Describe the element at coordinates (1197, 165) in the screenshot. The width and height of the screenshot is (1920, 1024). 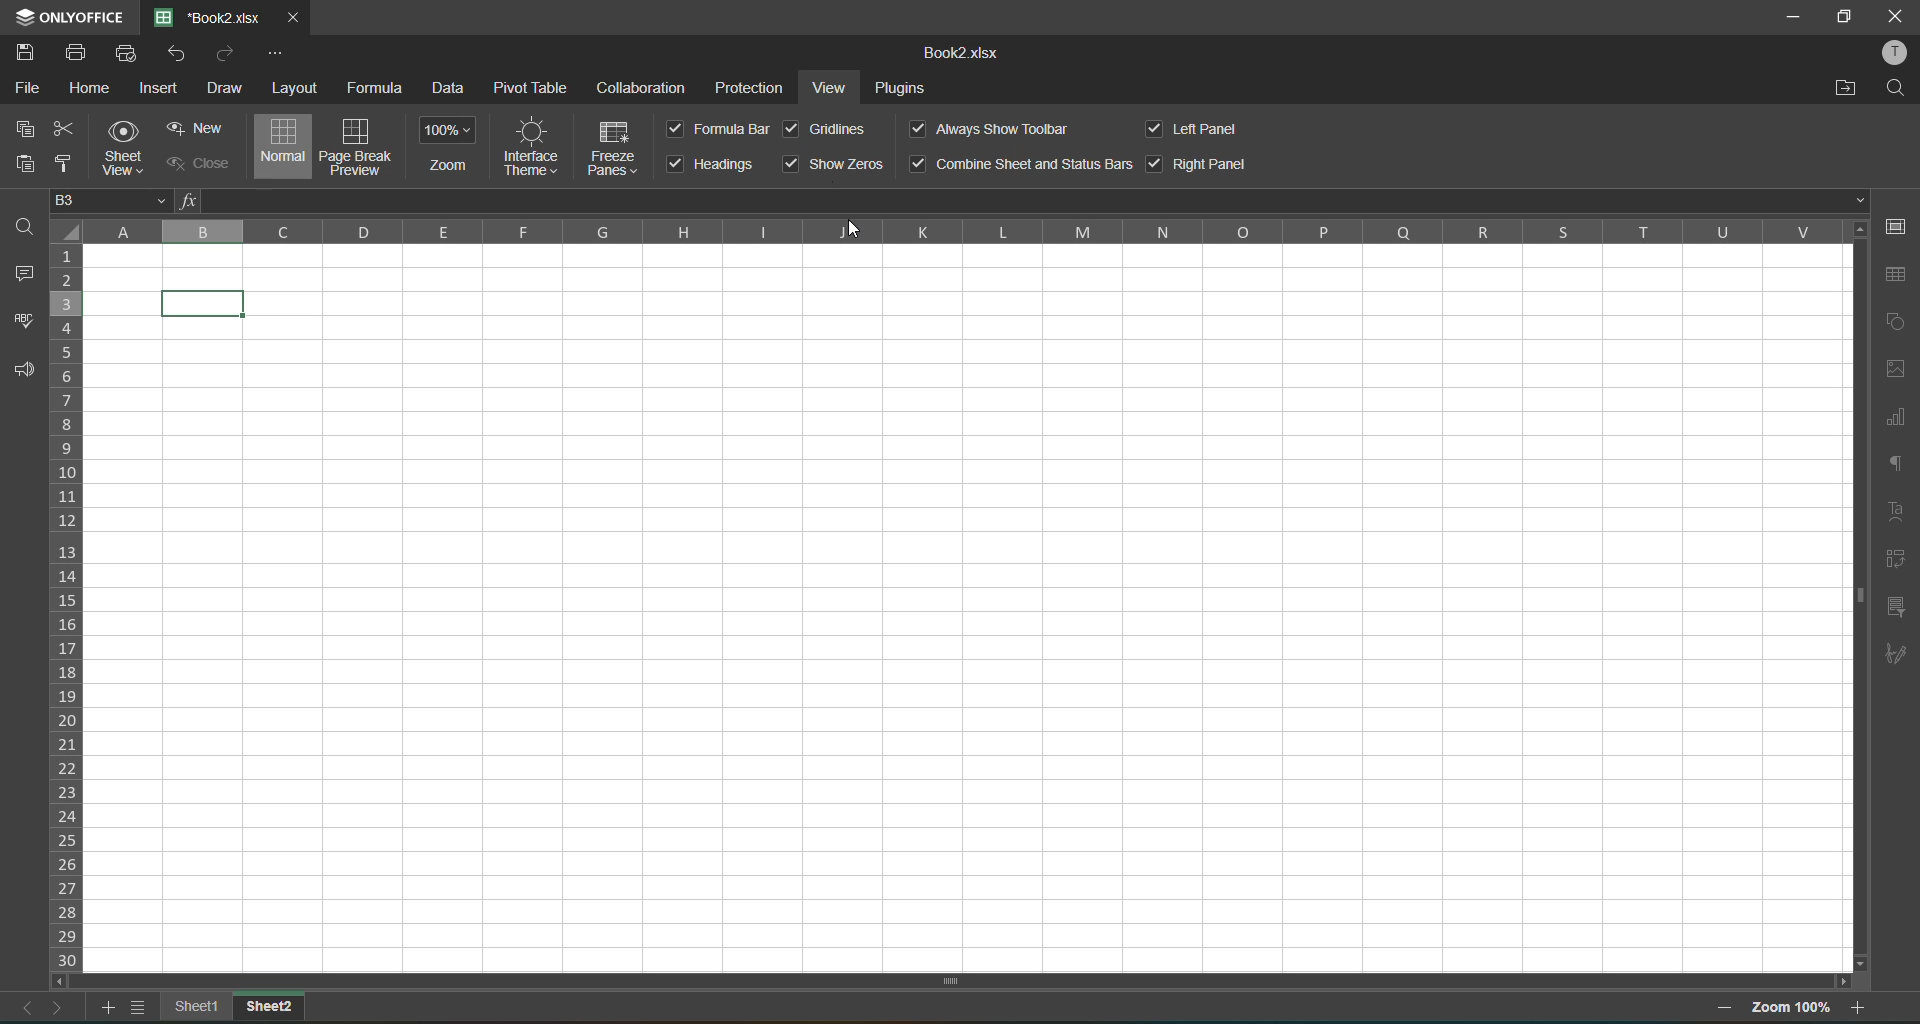
I see `right panel` at that location.